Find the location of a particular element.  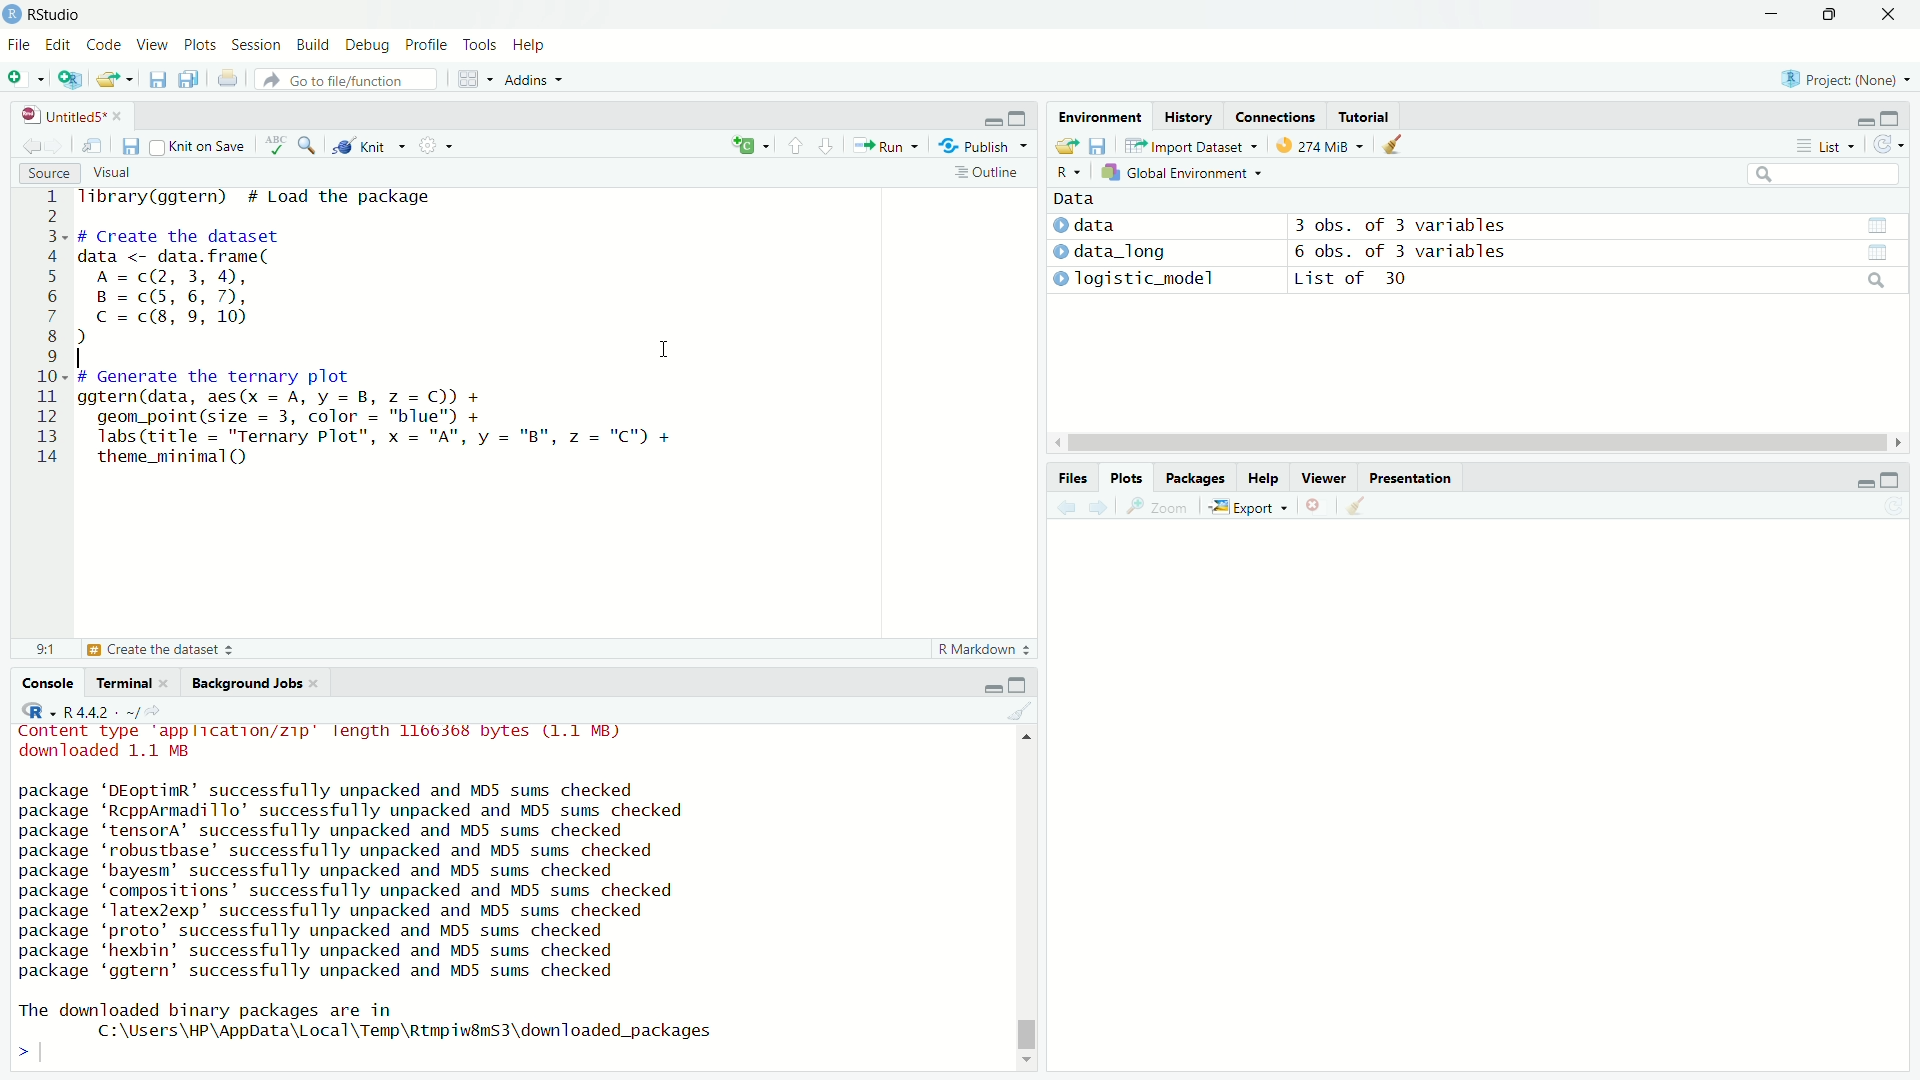

Presentation is located at coordinates (1413, 477).